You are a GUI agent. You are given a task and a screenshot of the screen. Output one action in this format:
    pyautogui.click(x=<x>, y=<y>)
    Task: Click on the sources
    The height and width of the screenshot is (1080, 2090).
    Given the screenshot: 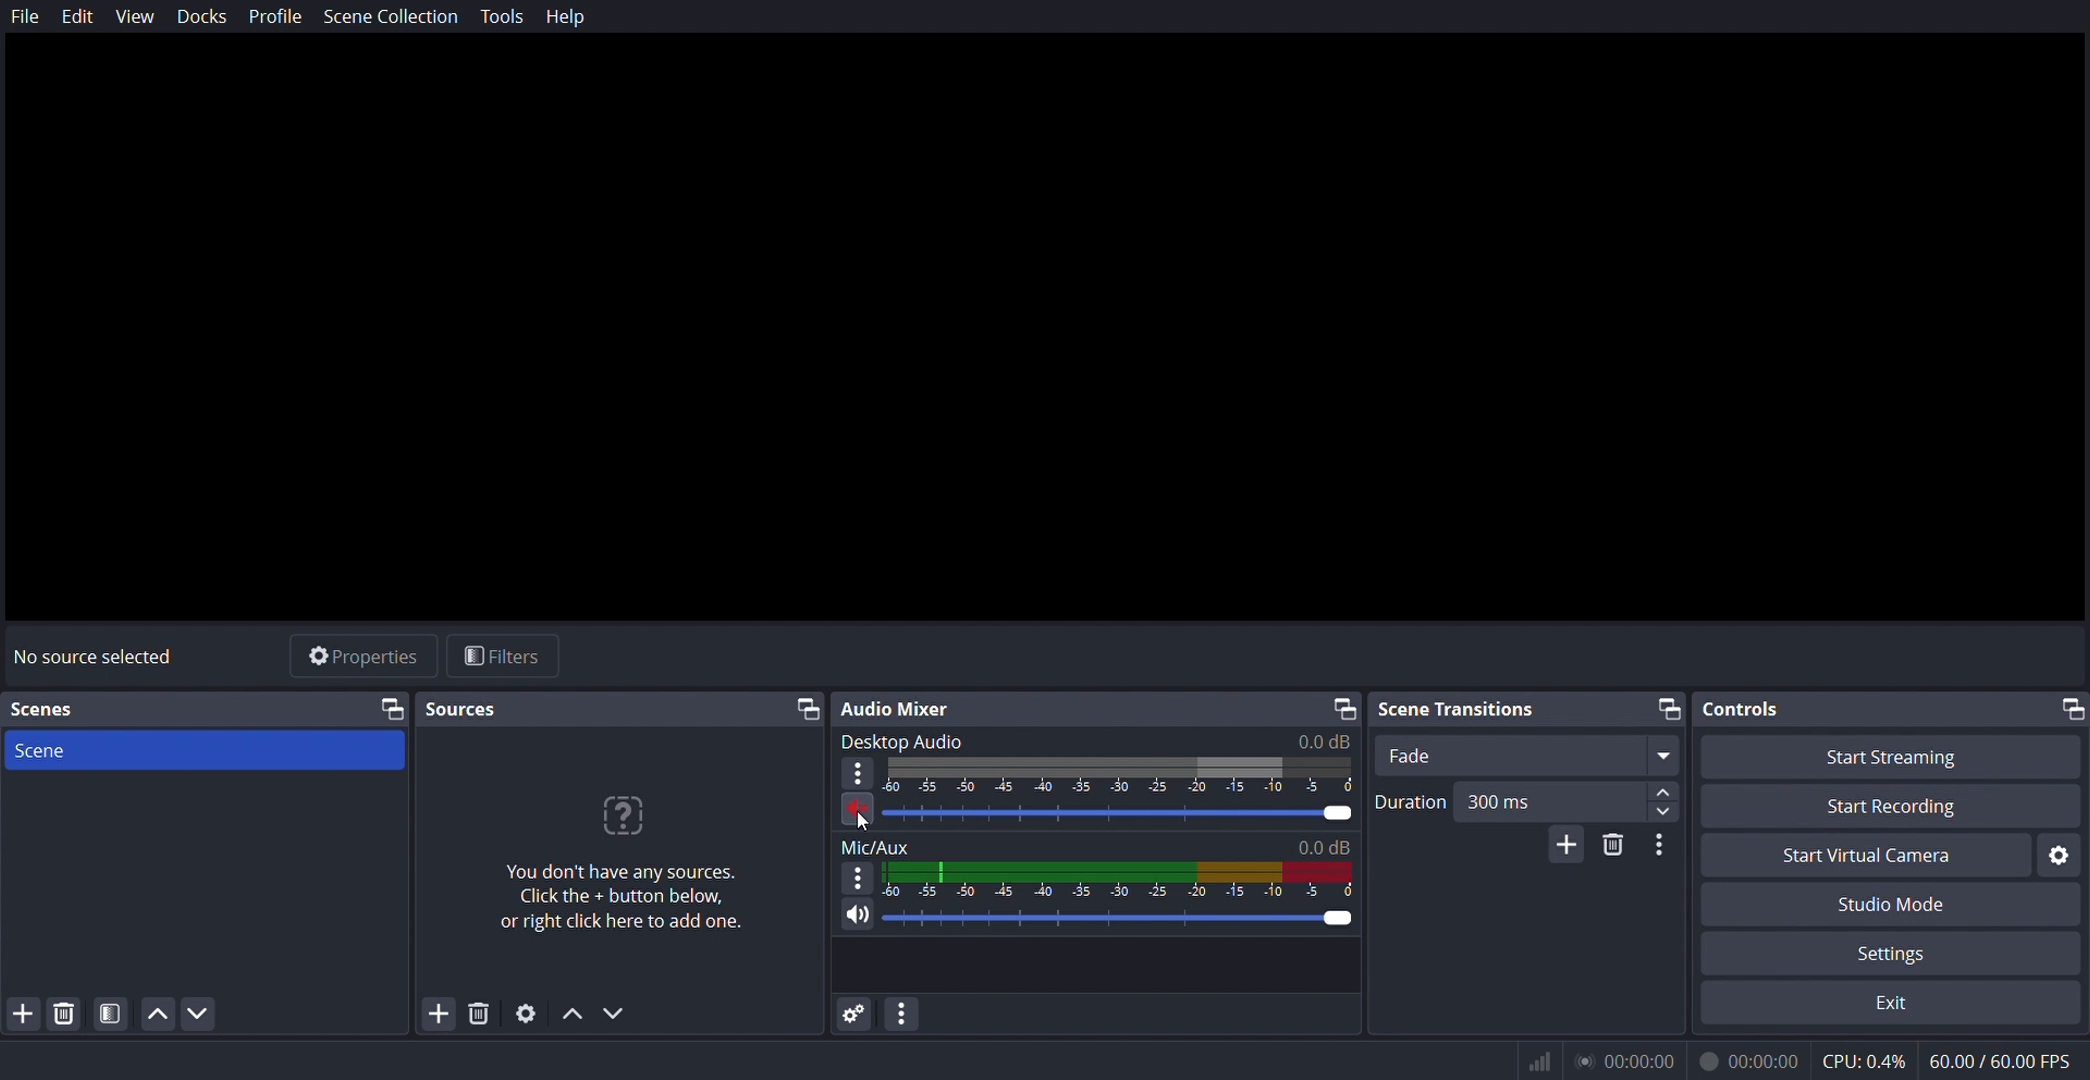 What is the action you would take?
    pyautogui.click(x=469, y=711)
    